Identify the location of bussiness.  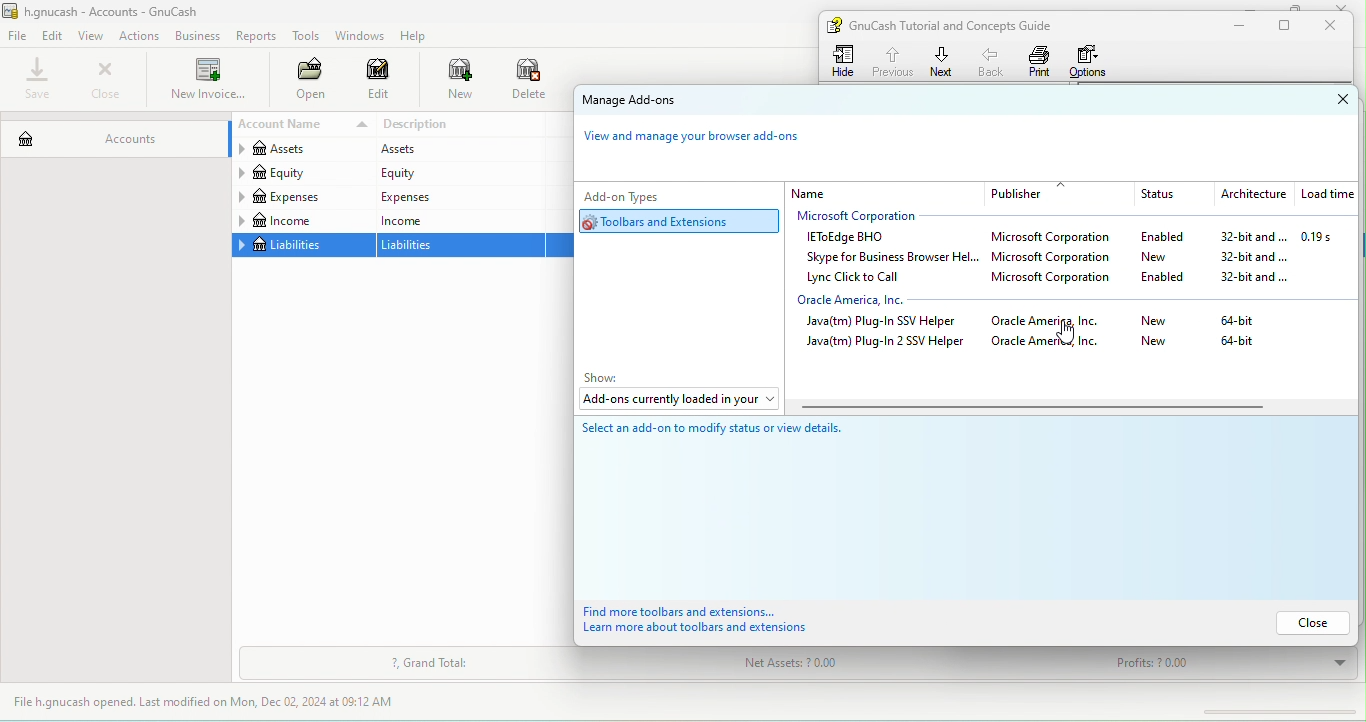
(198, 36).